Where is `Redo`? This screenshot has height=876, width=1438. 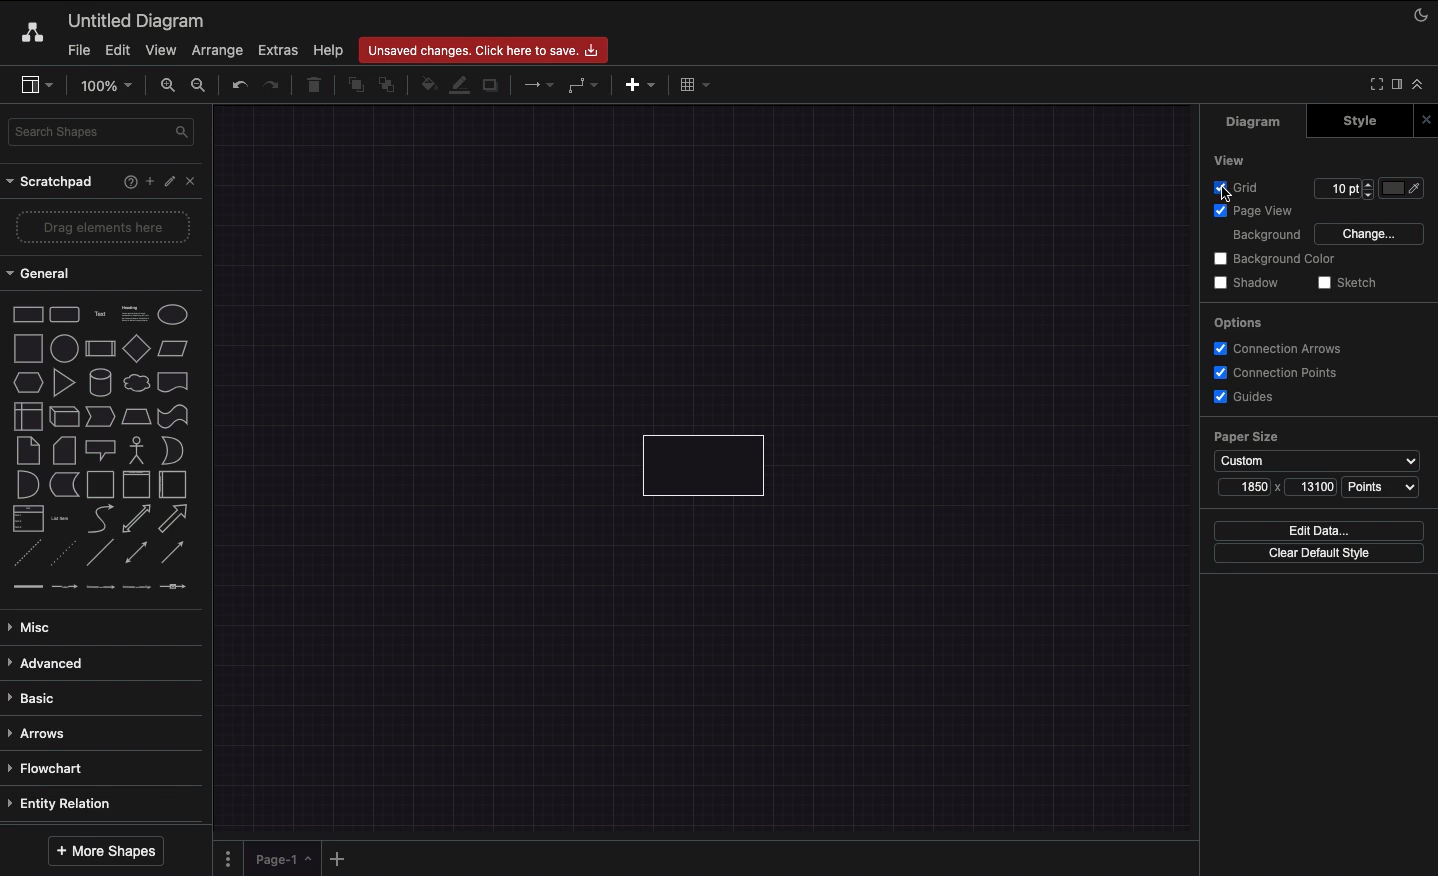 Redo is located at coordinates (273, 85).